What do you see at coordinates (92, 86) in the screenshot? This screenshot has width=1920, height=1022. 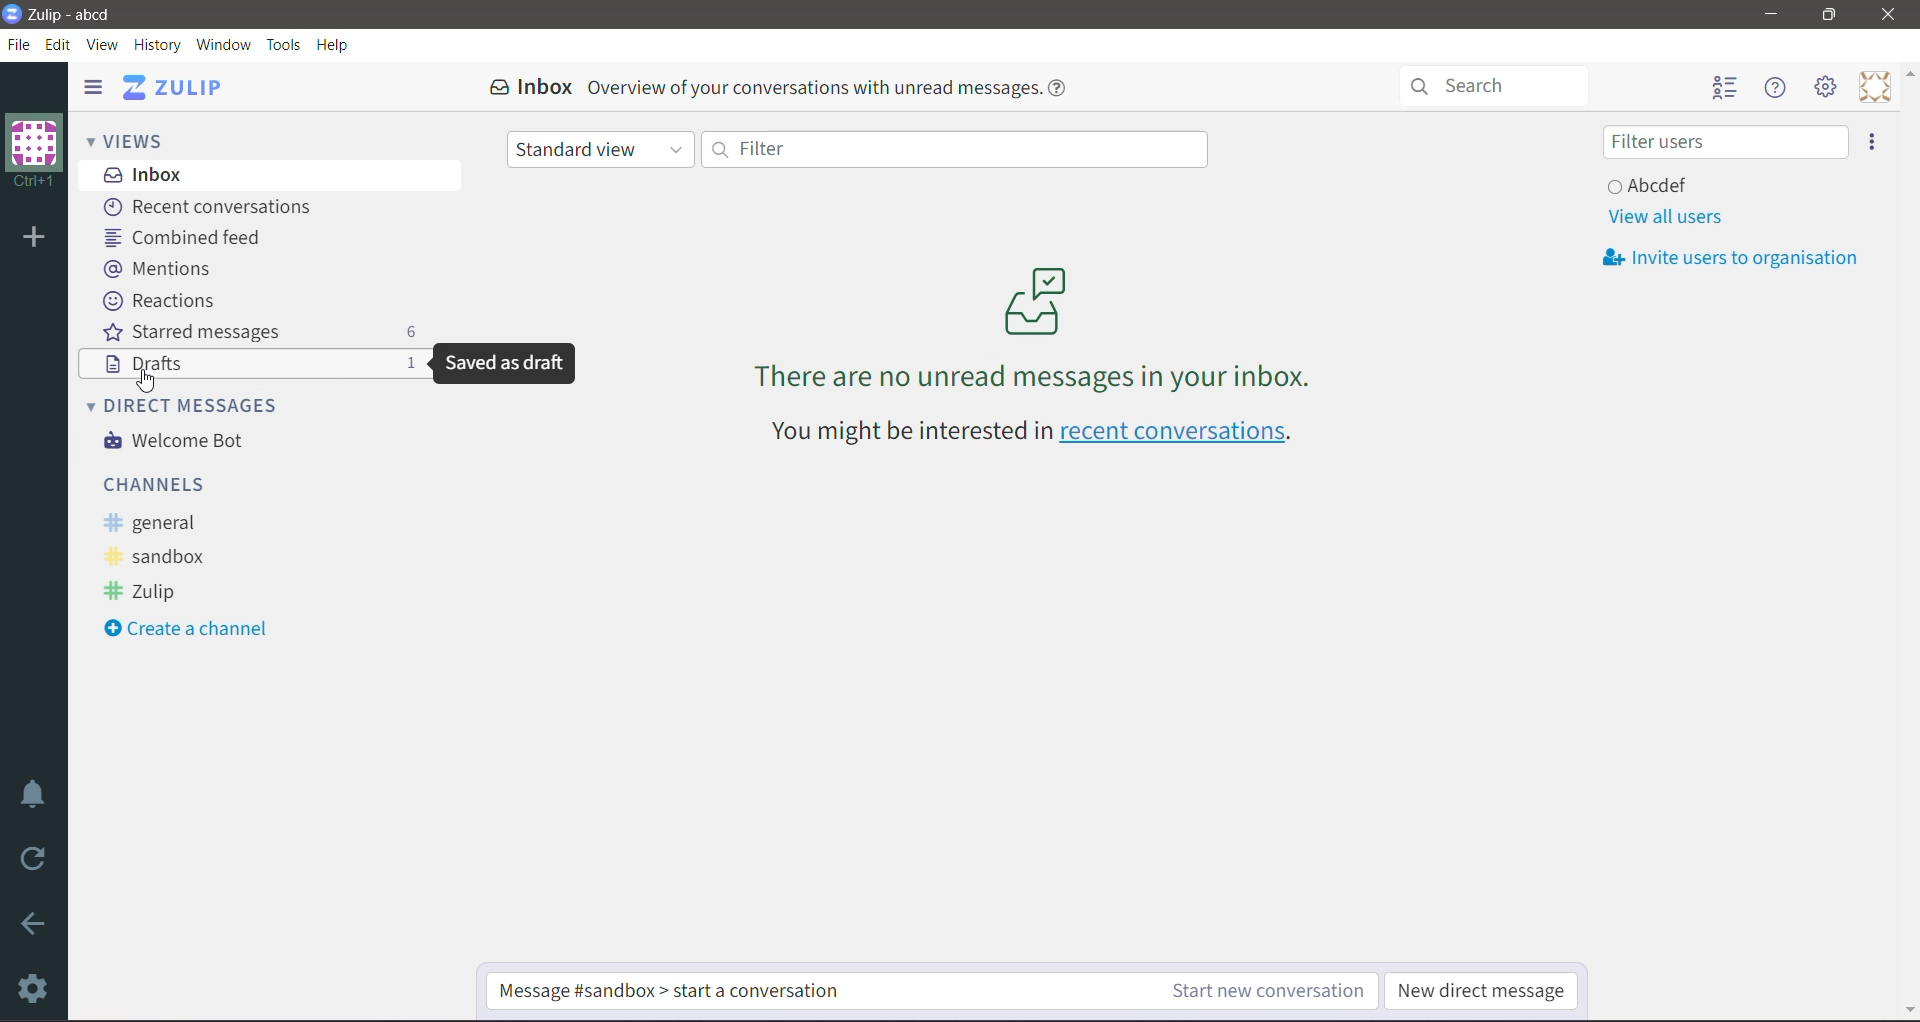 I see `Hide left sidebar` at bounding box center [92, 86].